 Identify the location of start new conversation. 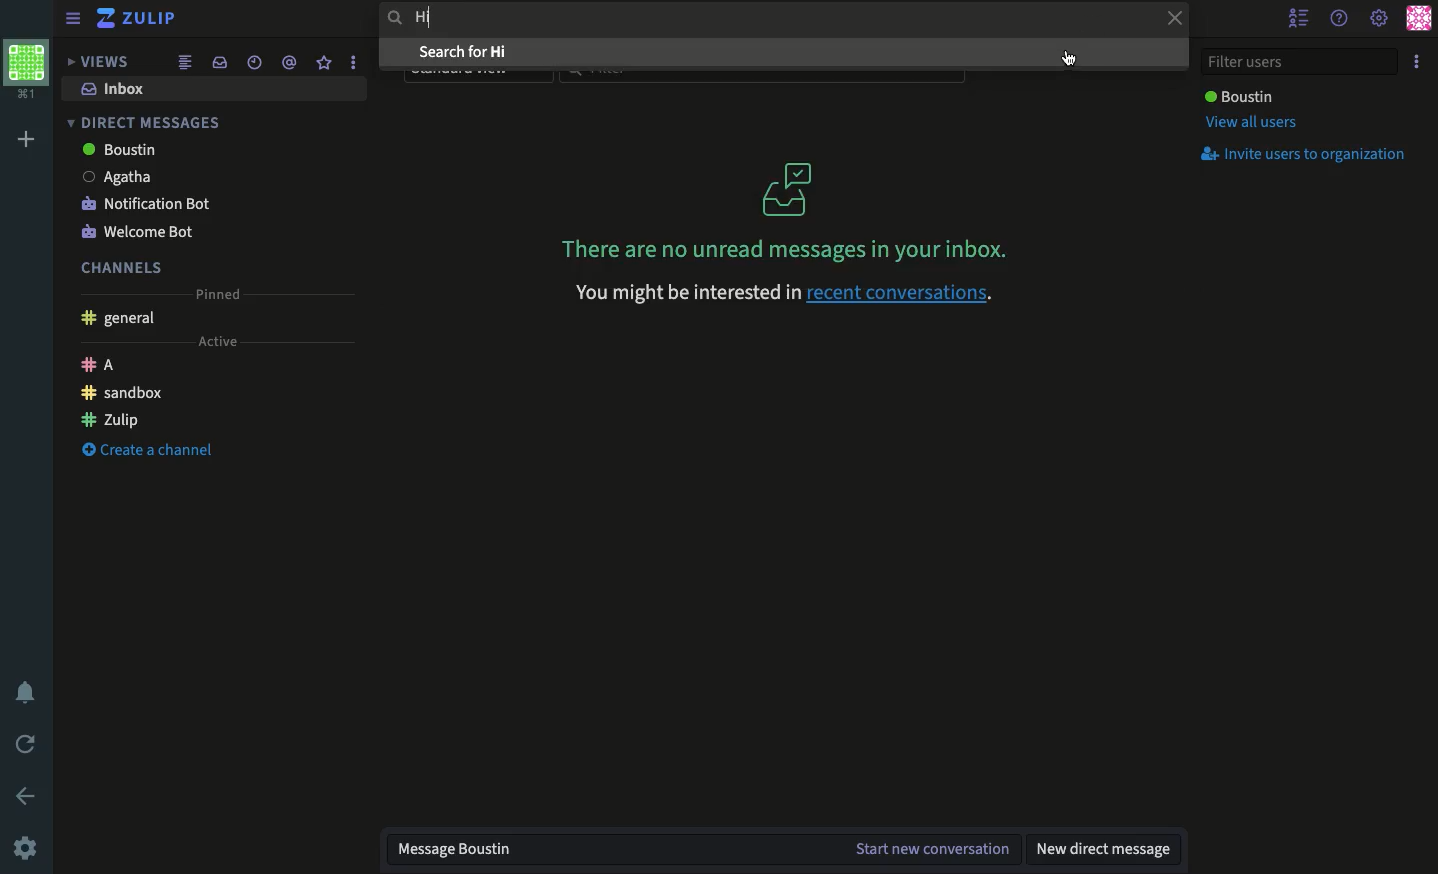
(934, 852).